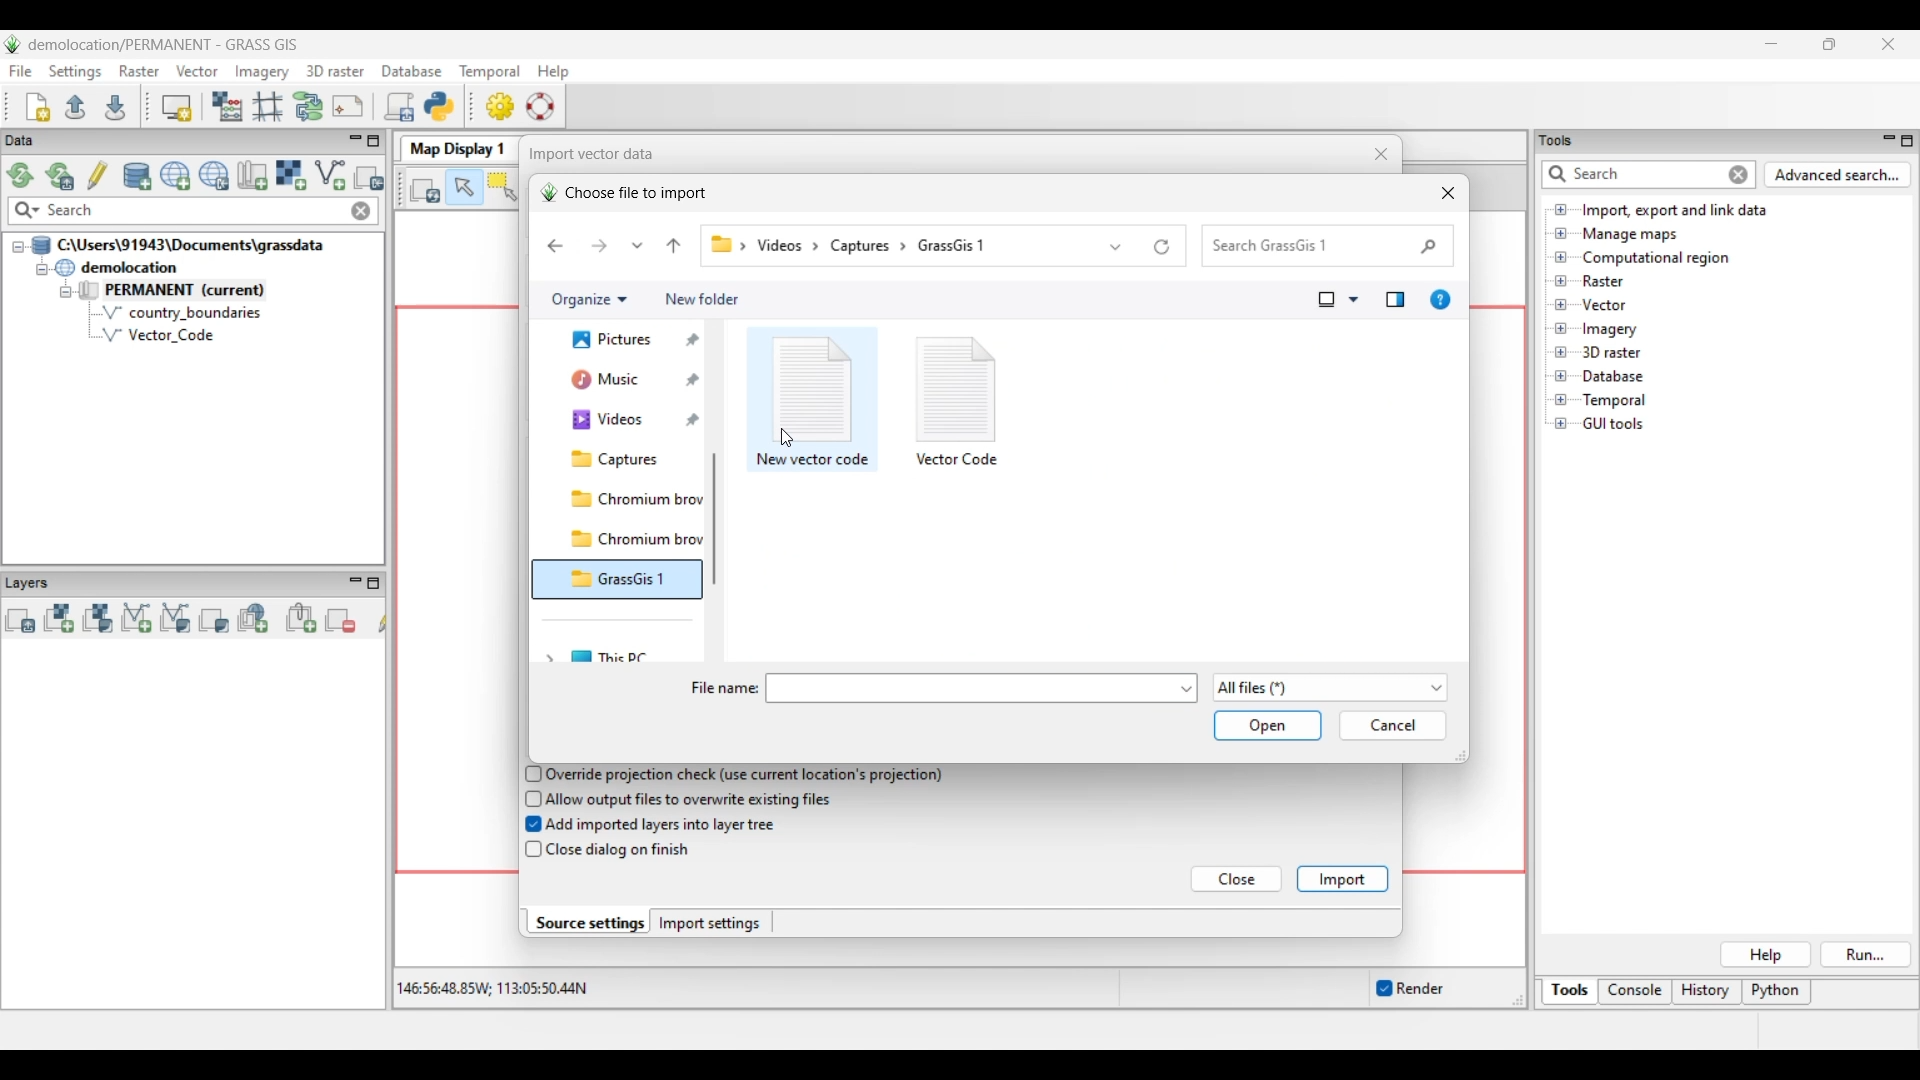 This screenshot has width=1920, height=1080. What do you see at coordinates (1829, 44) in the screenshot?
I see `Show interface in a smaller tab` at bounding box center [1829, 44].